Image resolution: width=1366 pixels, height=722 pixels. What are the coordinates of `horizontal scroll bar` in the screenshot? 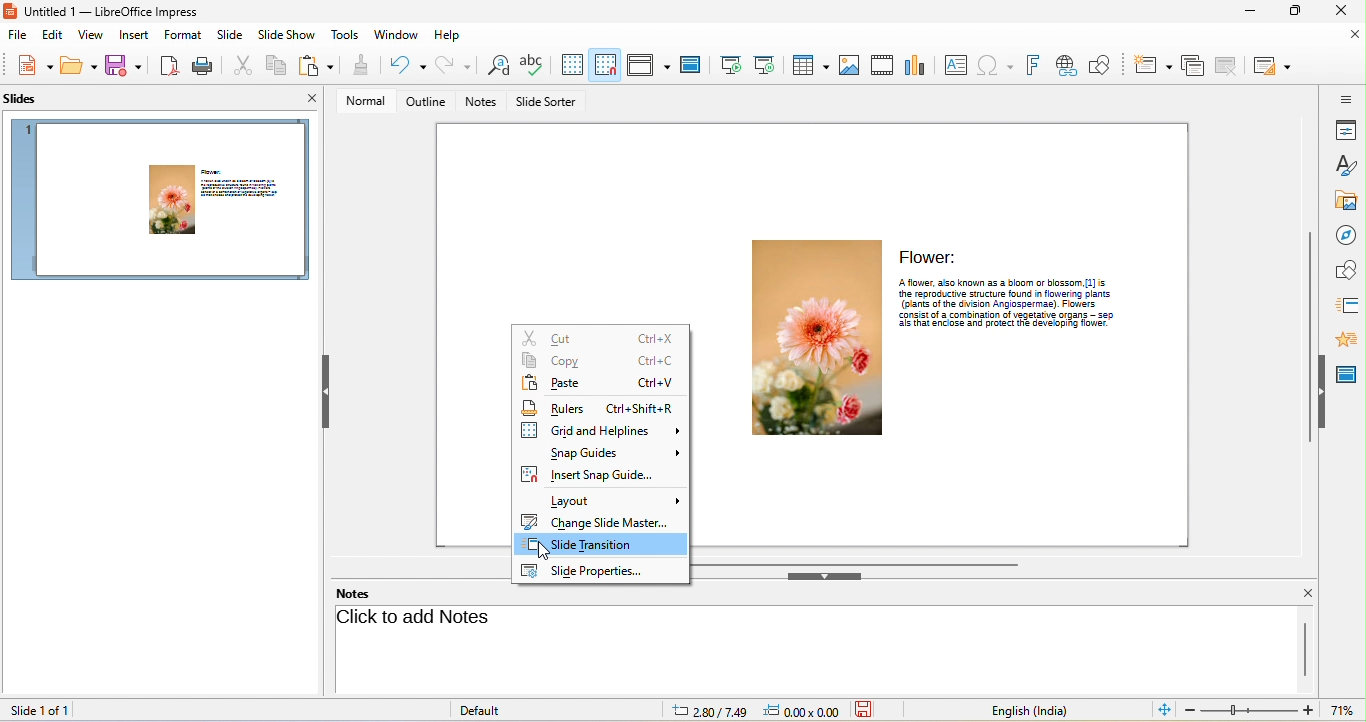 It's located at (862, 562).